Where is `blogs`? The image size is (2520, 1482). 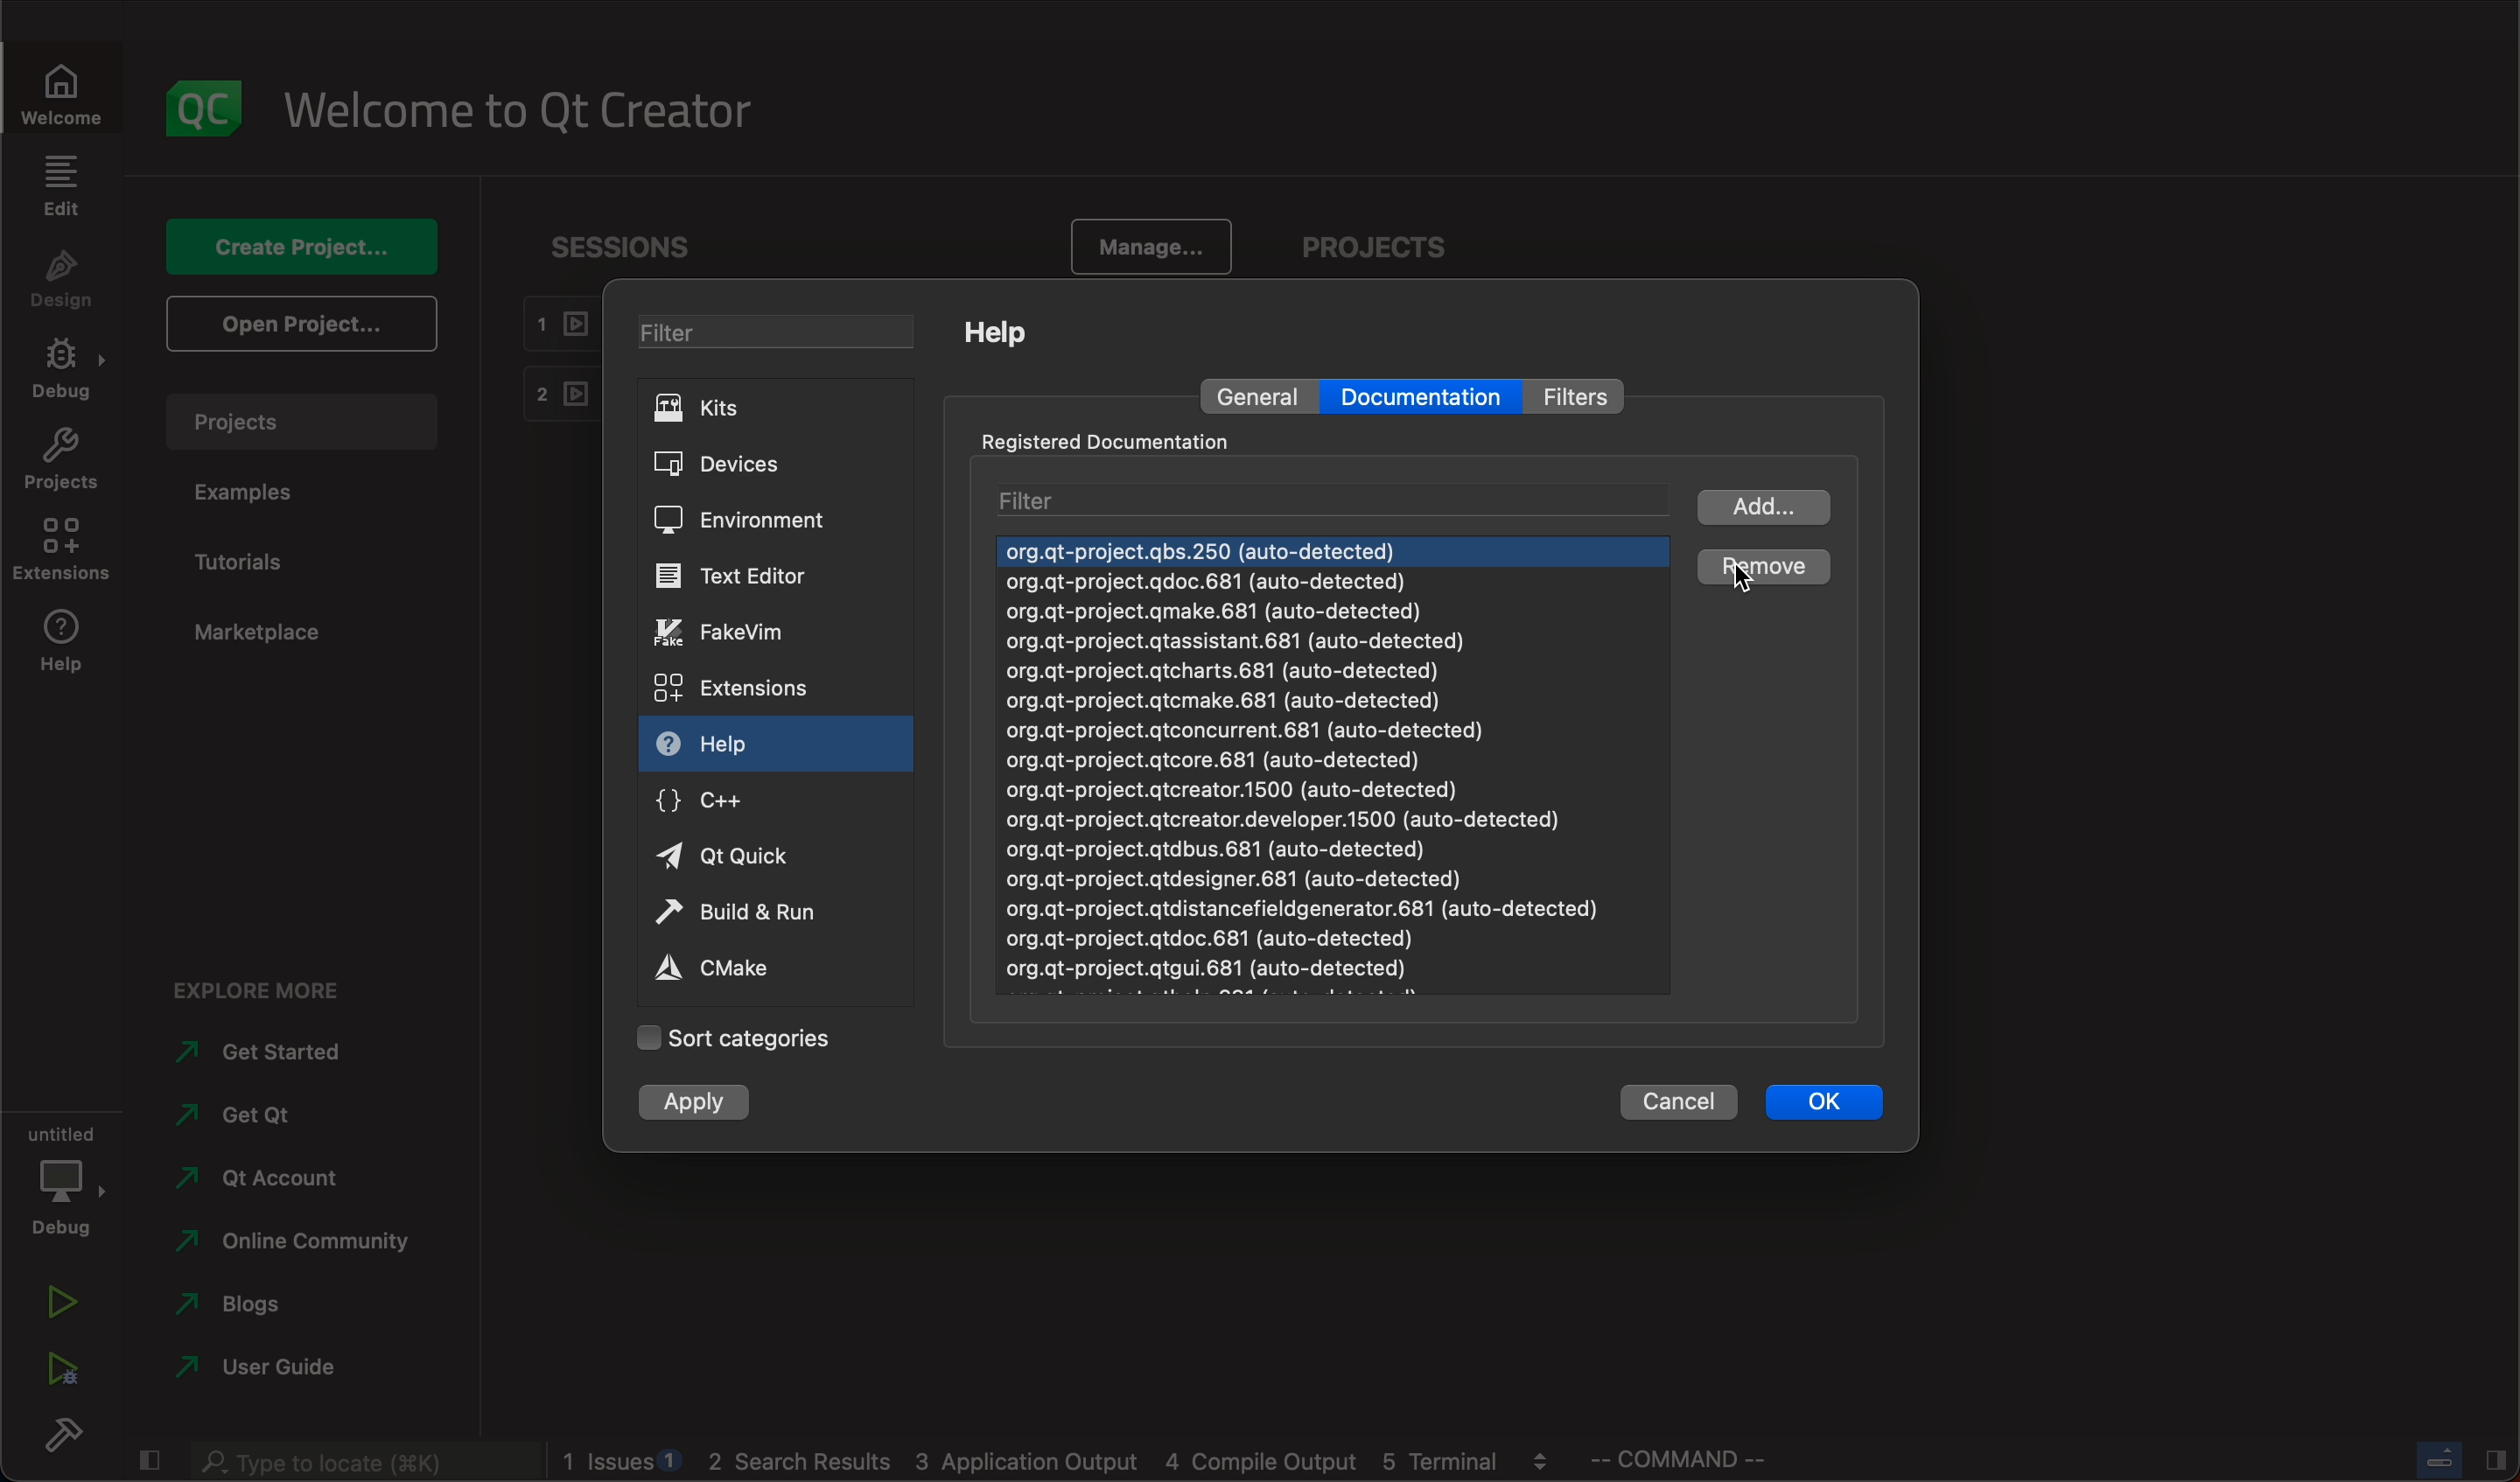
blogs is located at coordinates (1057, 1464).